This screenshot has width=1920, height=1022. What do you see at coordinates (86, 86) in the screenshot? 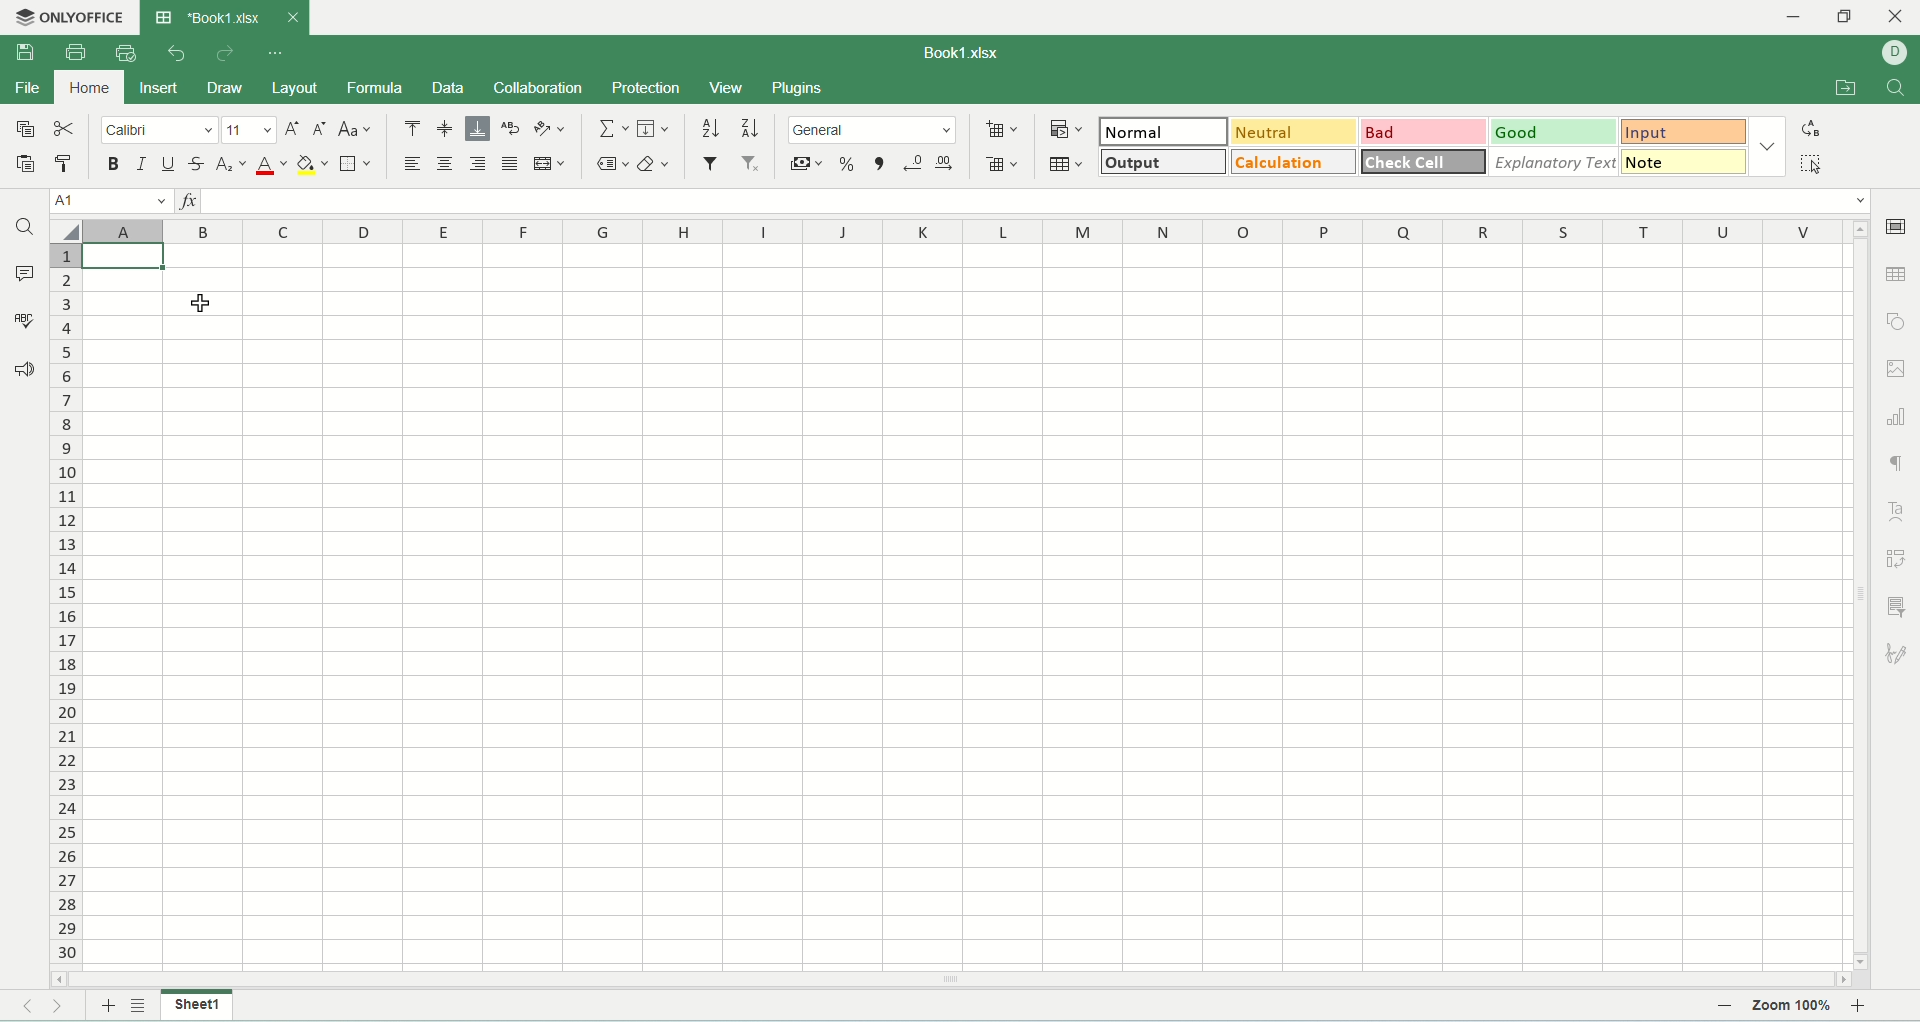
I see `home` at bounding box center [86, 86].